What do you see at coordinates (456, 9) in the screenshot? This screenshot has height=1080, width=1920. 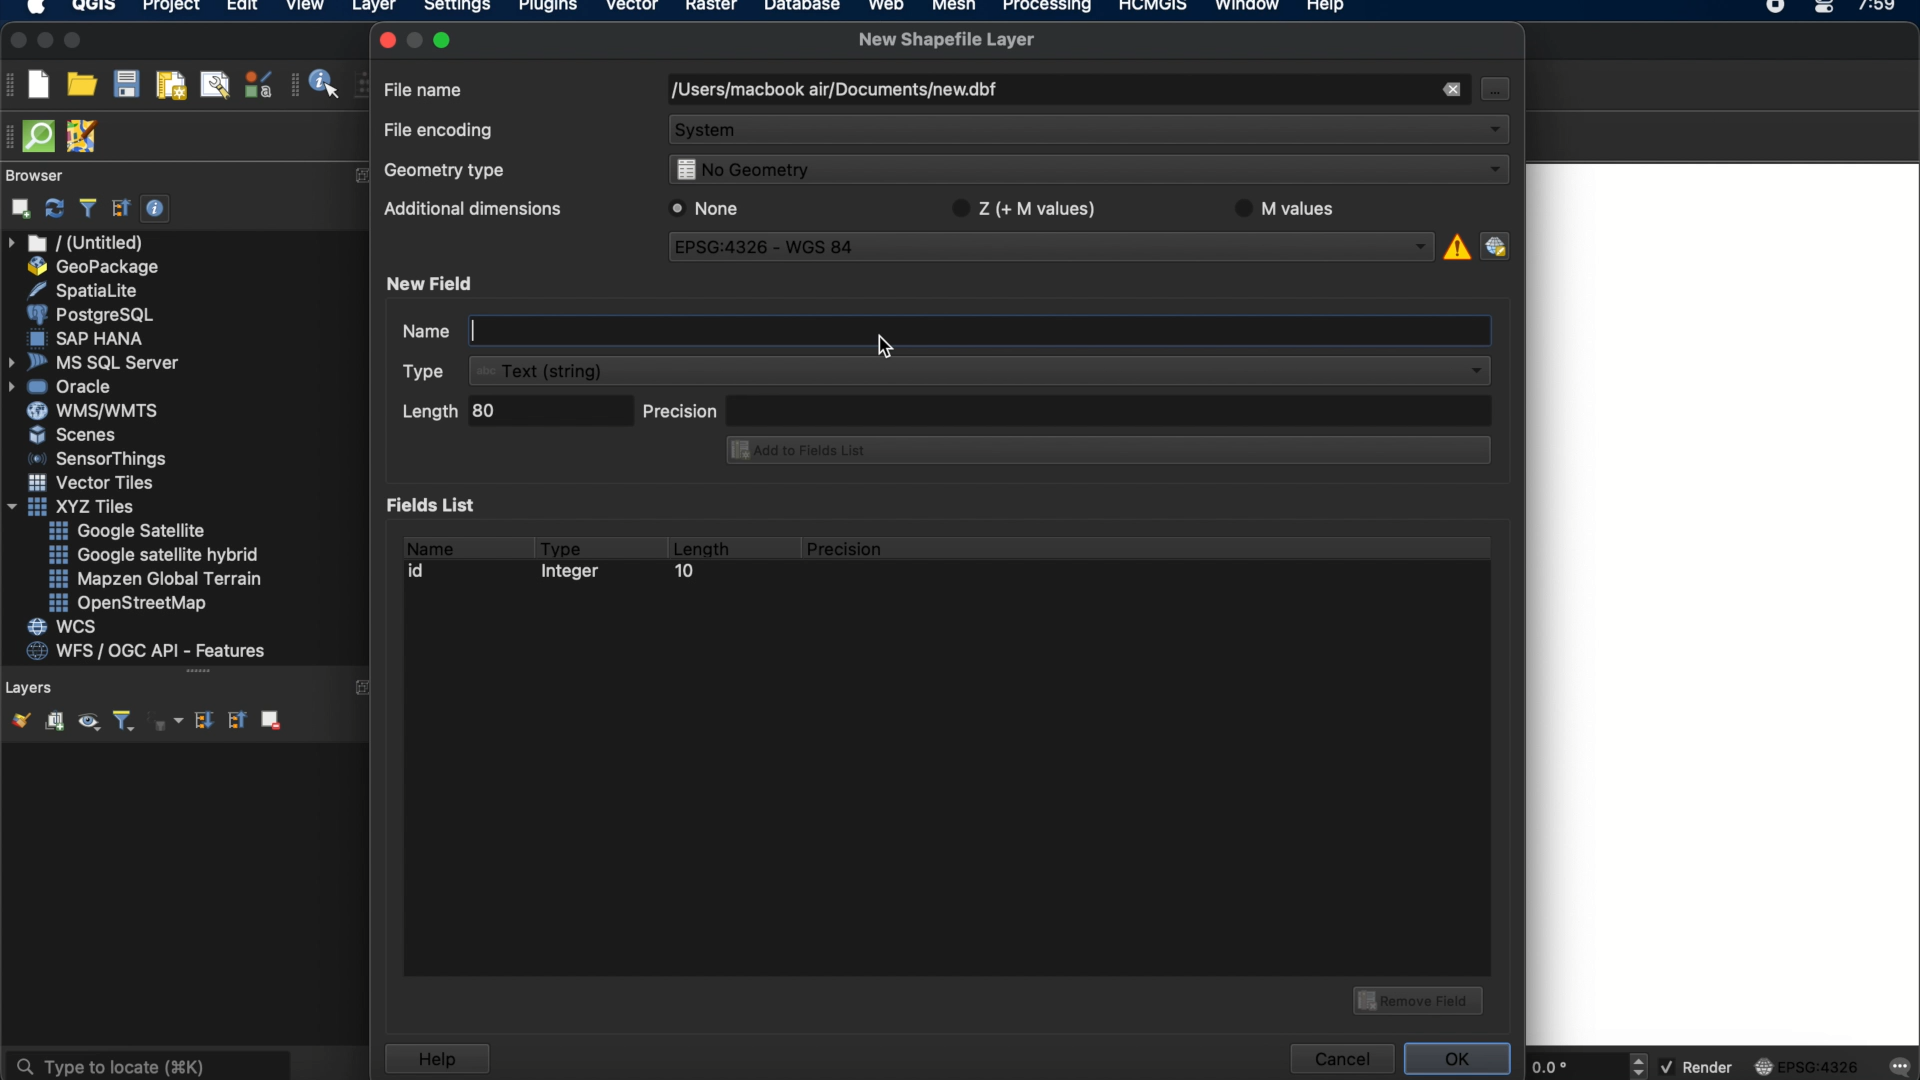 I see `settings` at bounding box center [456, 9].